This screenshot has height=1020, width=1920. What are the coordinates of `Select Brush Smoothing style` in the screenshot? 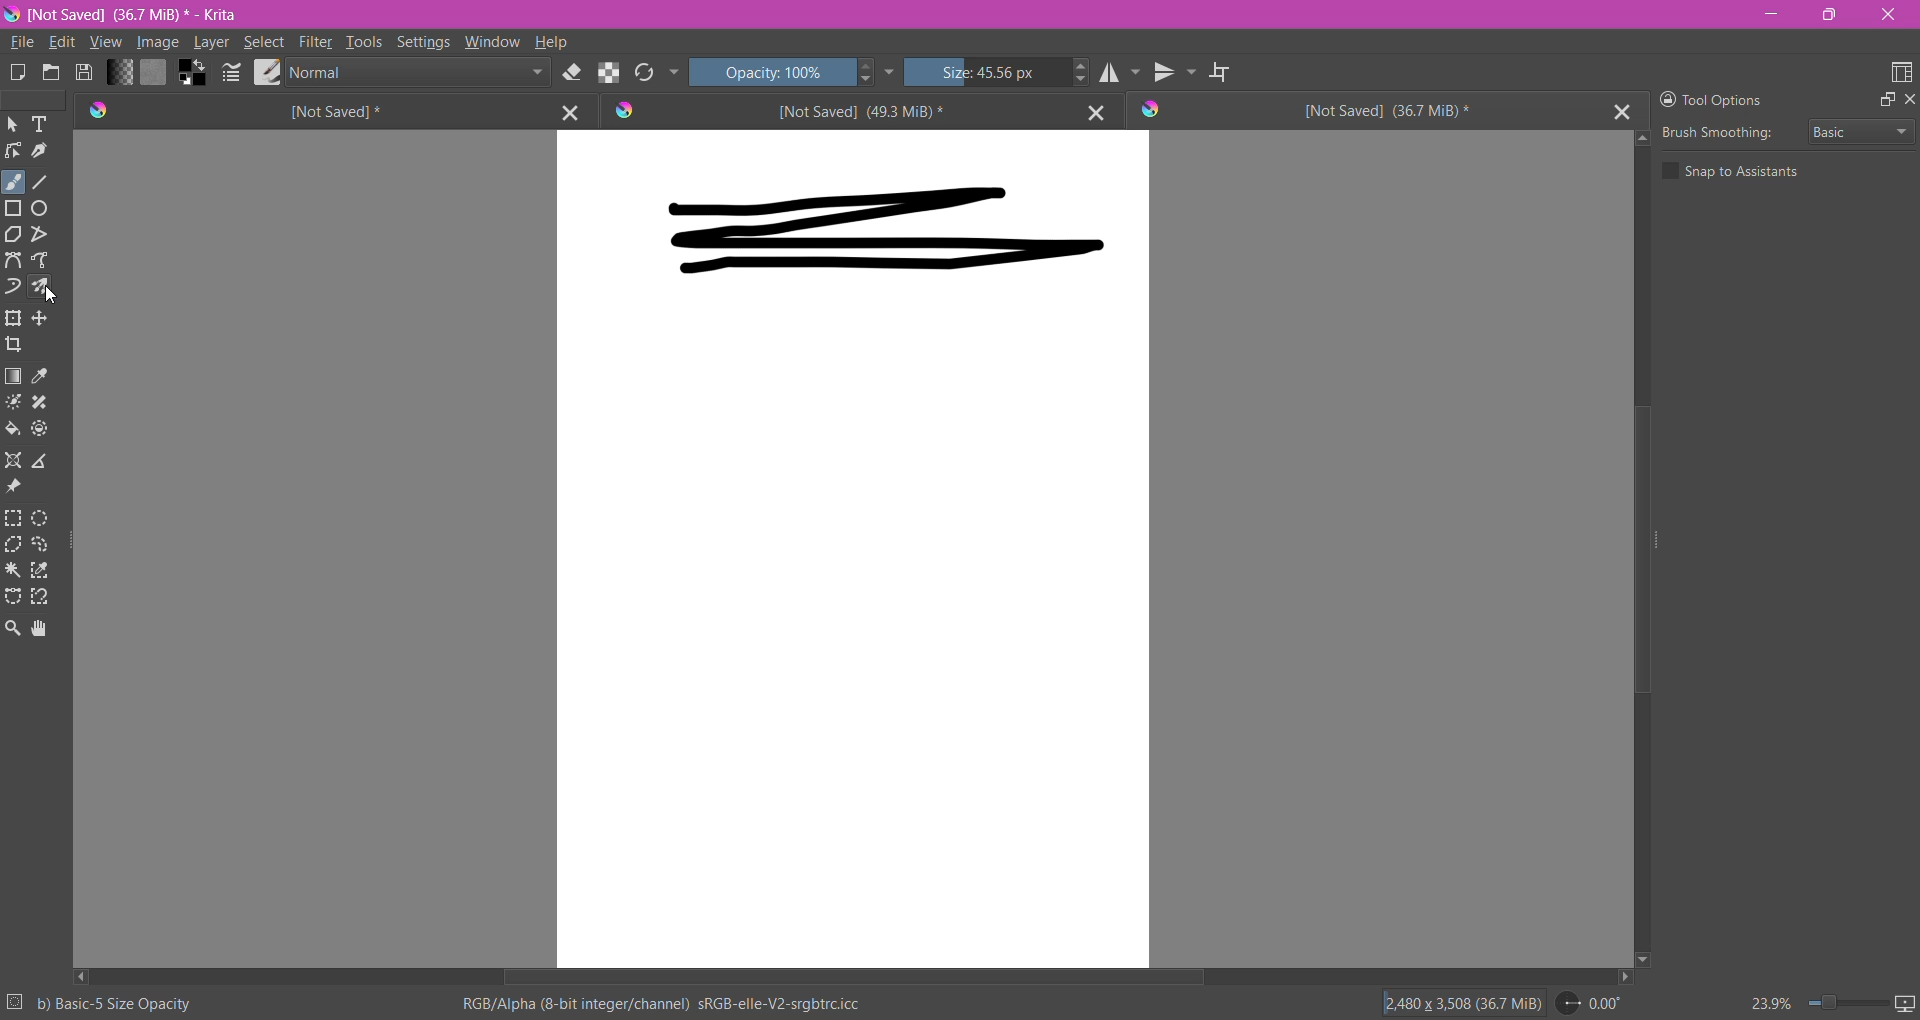 It's located at (1859, 134).